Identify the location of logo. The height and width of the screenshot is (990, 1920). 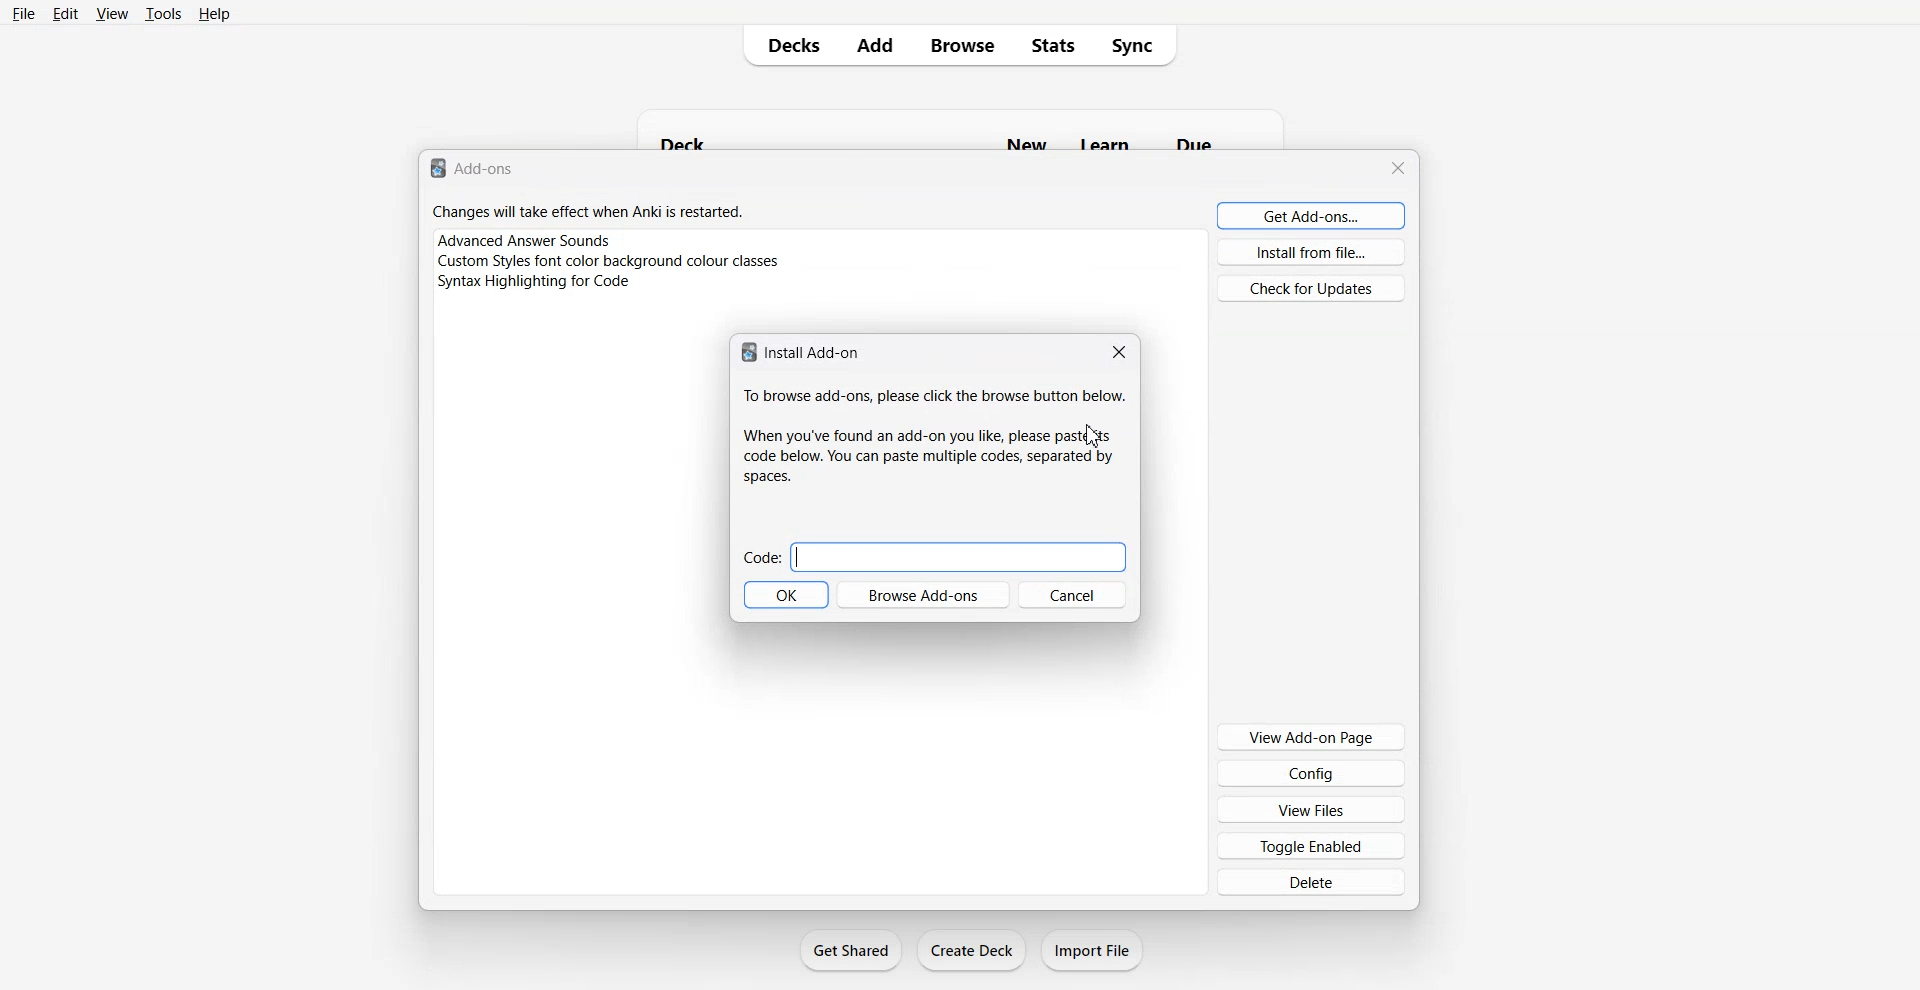
(436, 169).